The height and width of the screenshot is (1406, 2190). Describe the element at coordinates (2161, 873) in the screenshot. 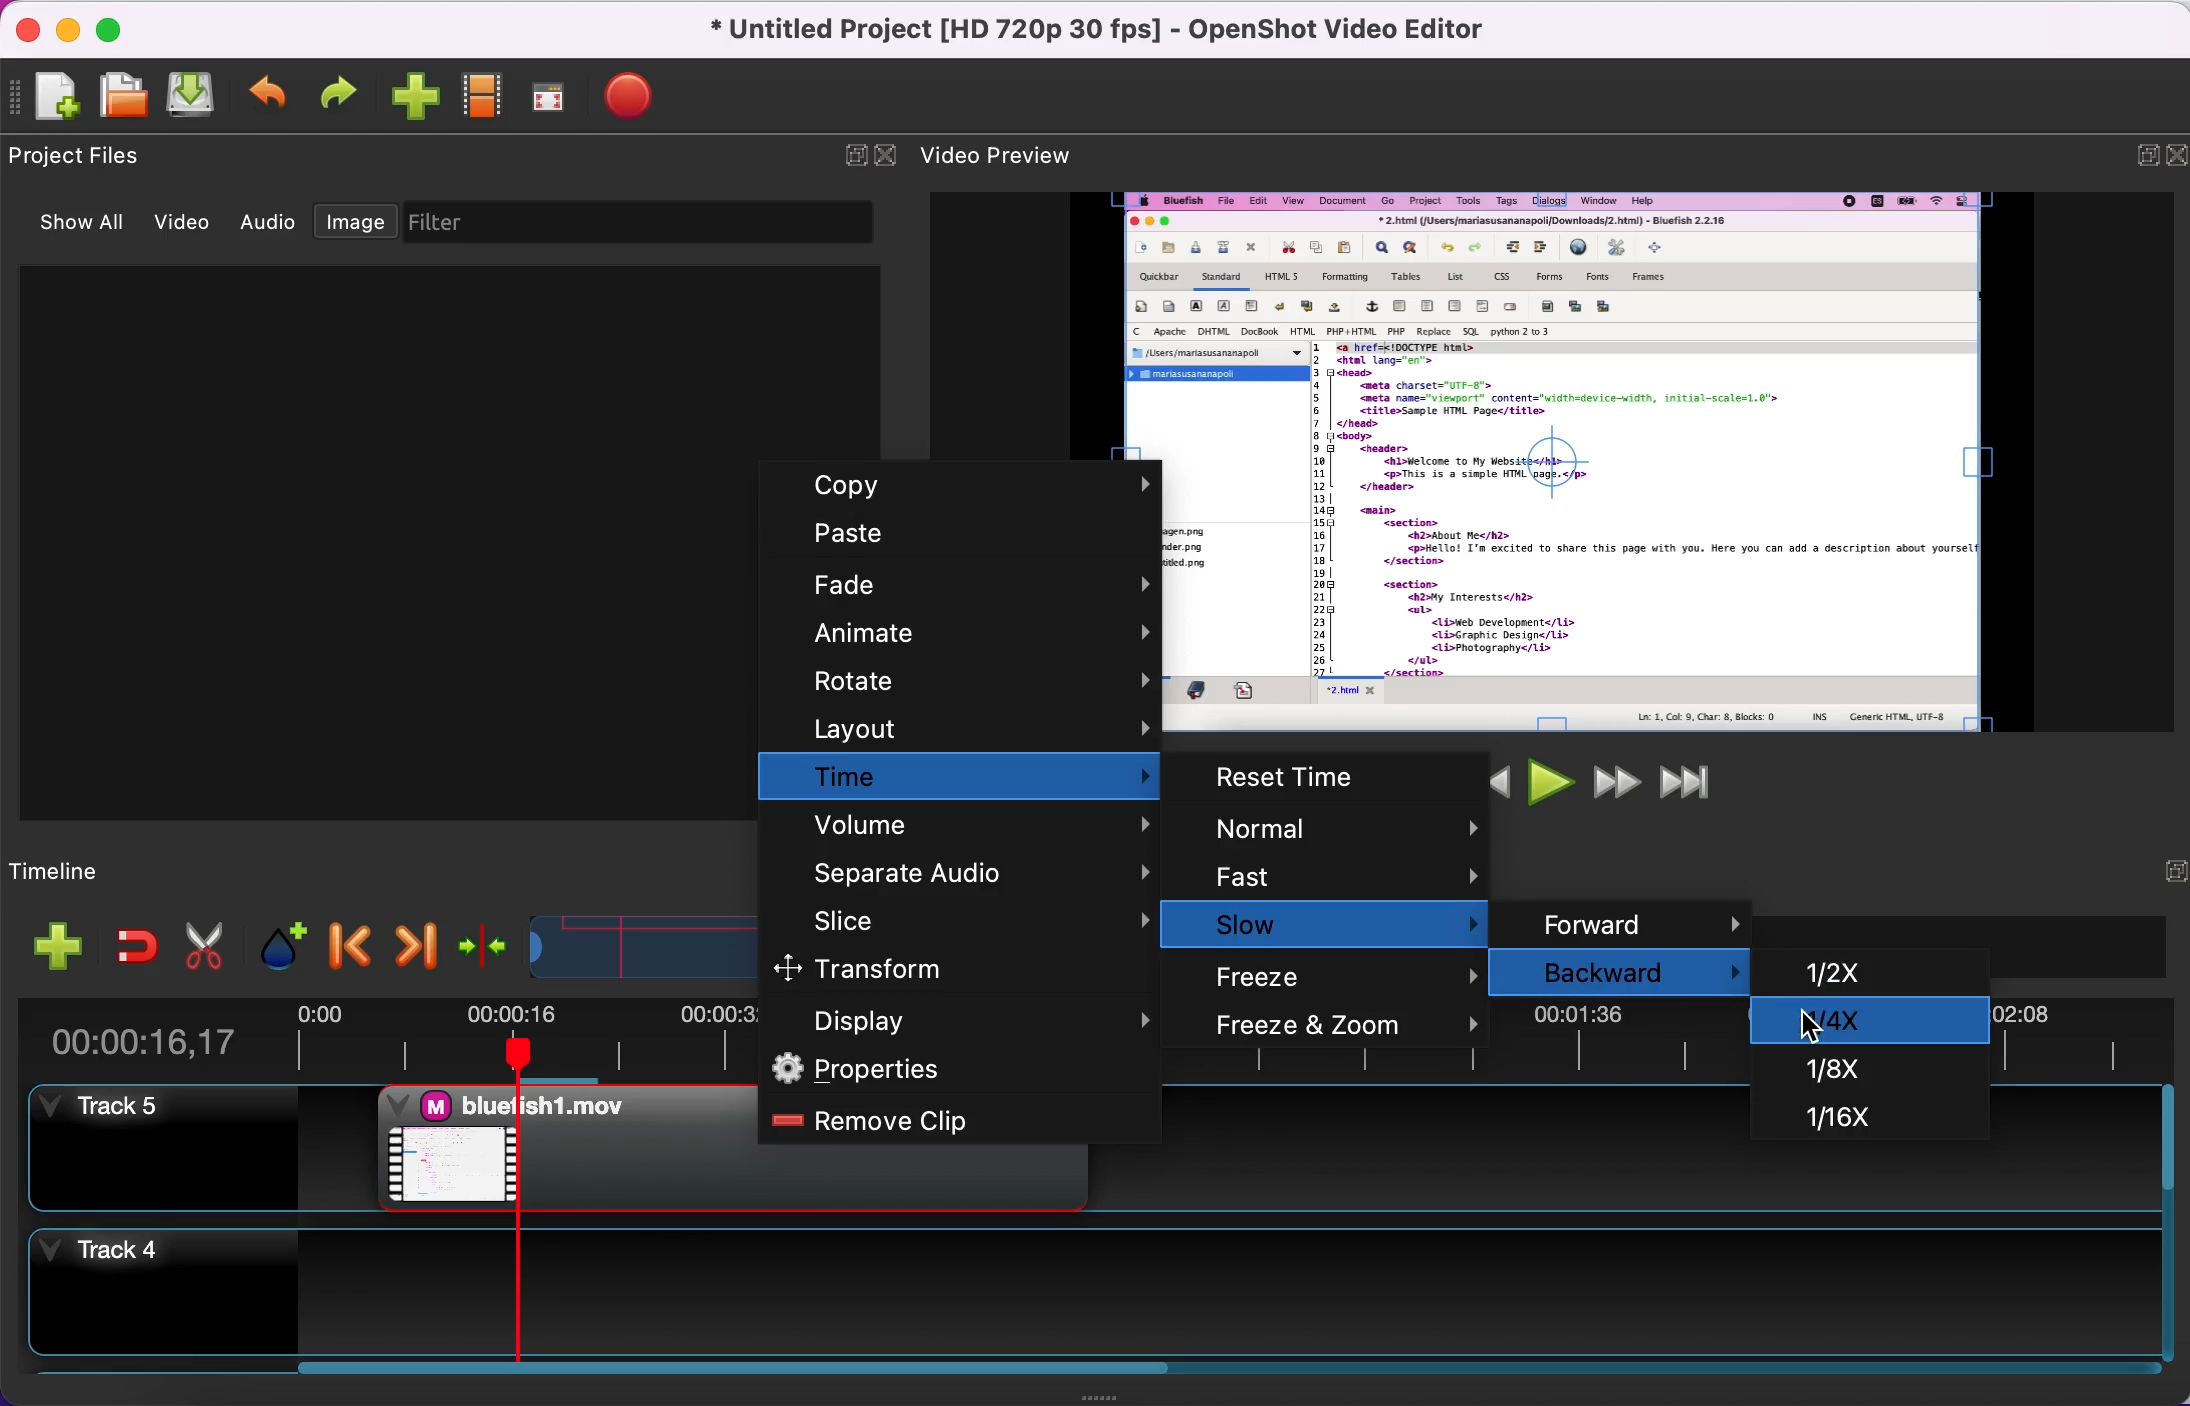

I see `hide/expand` at that location.